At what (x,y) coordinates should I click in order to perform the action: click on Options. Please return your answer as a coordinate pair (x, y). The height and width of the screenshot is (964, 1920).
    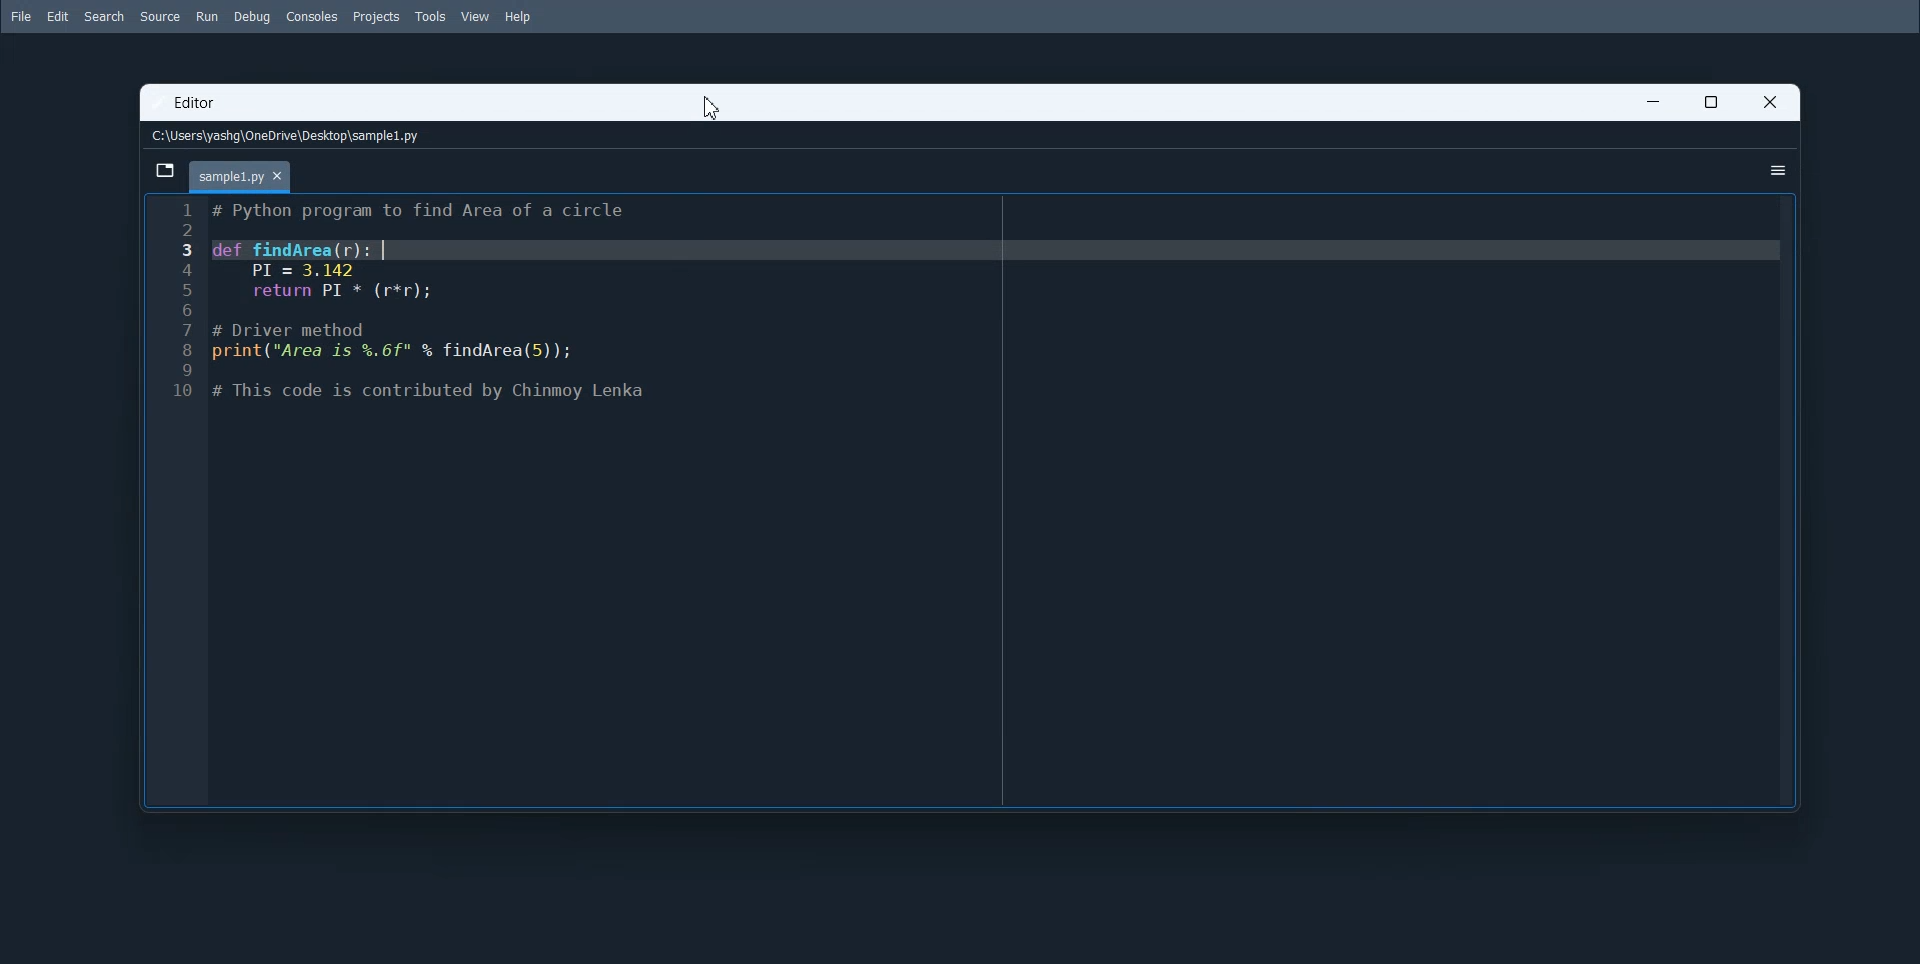
    Looking at the image, I should click on (1778, 170).